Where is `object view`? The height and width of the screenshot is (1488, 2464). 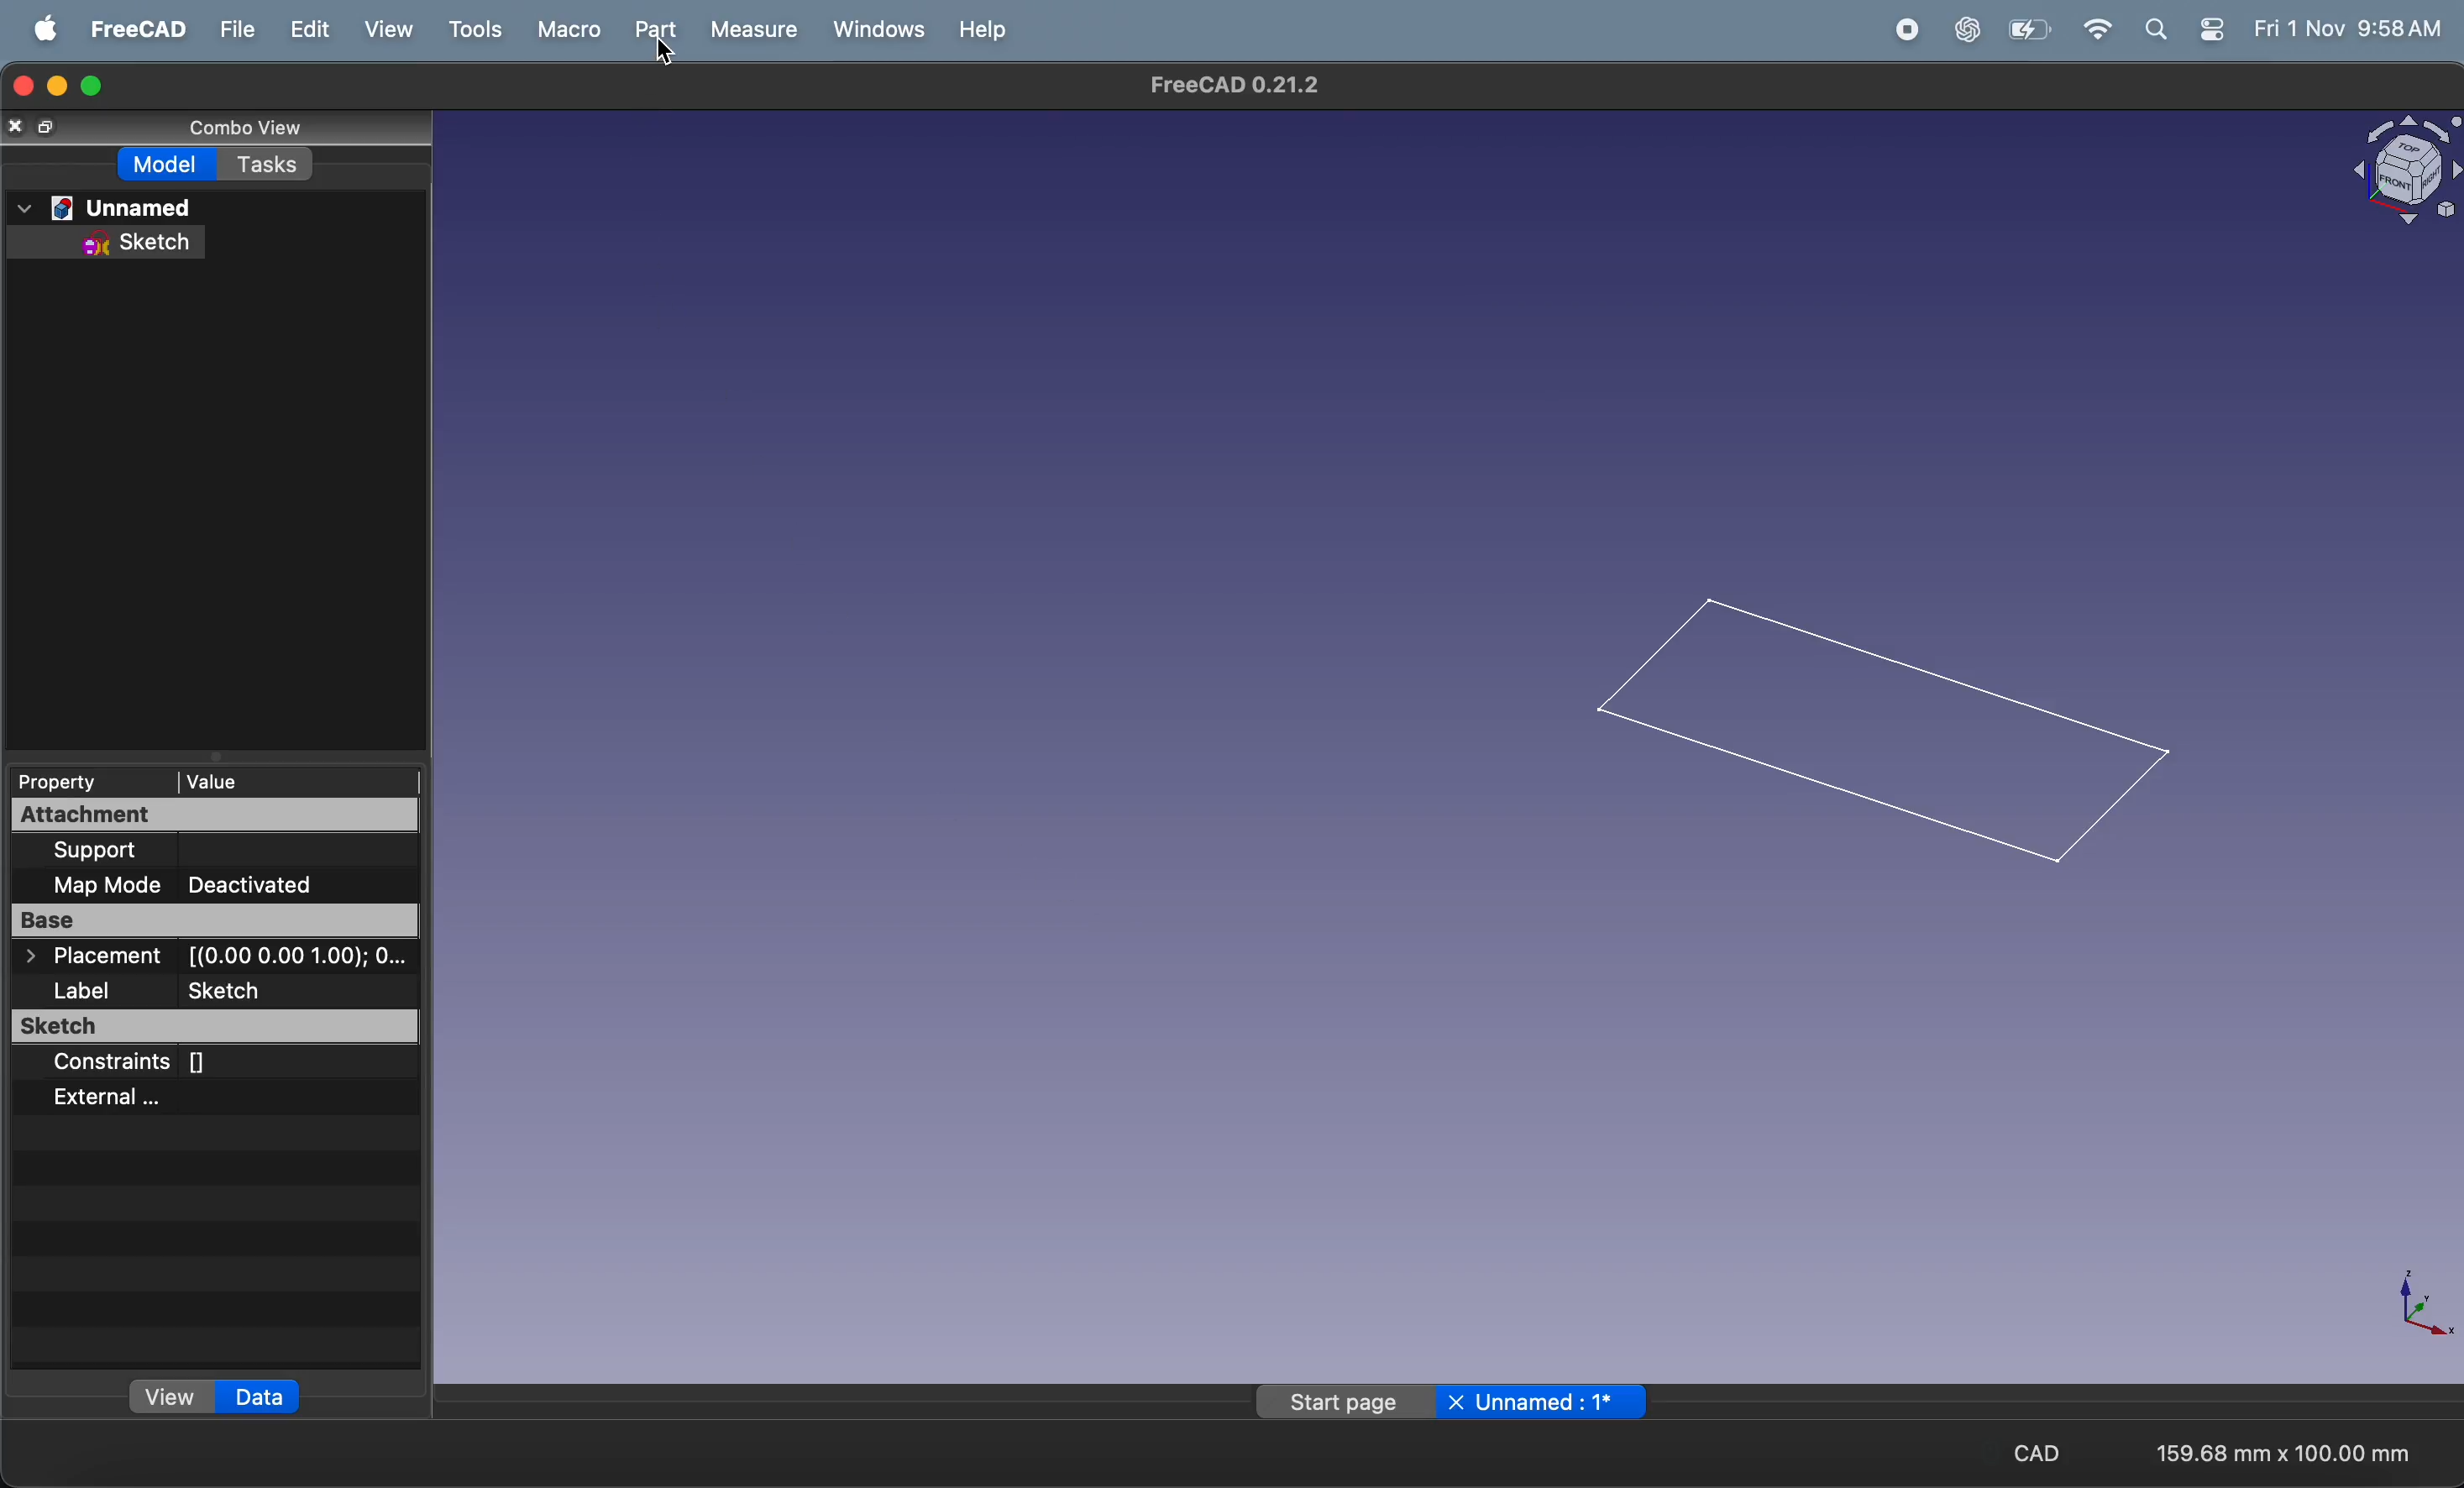 object view is located at coordinates (2389, 170).